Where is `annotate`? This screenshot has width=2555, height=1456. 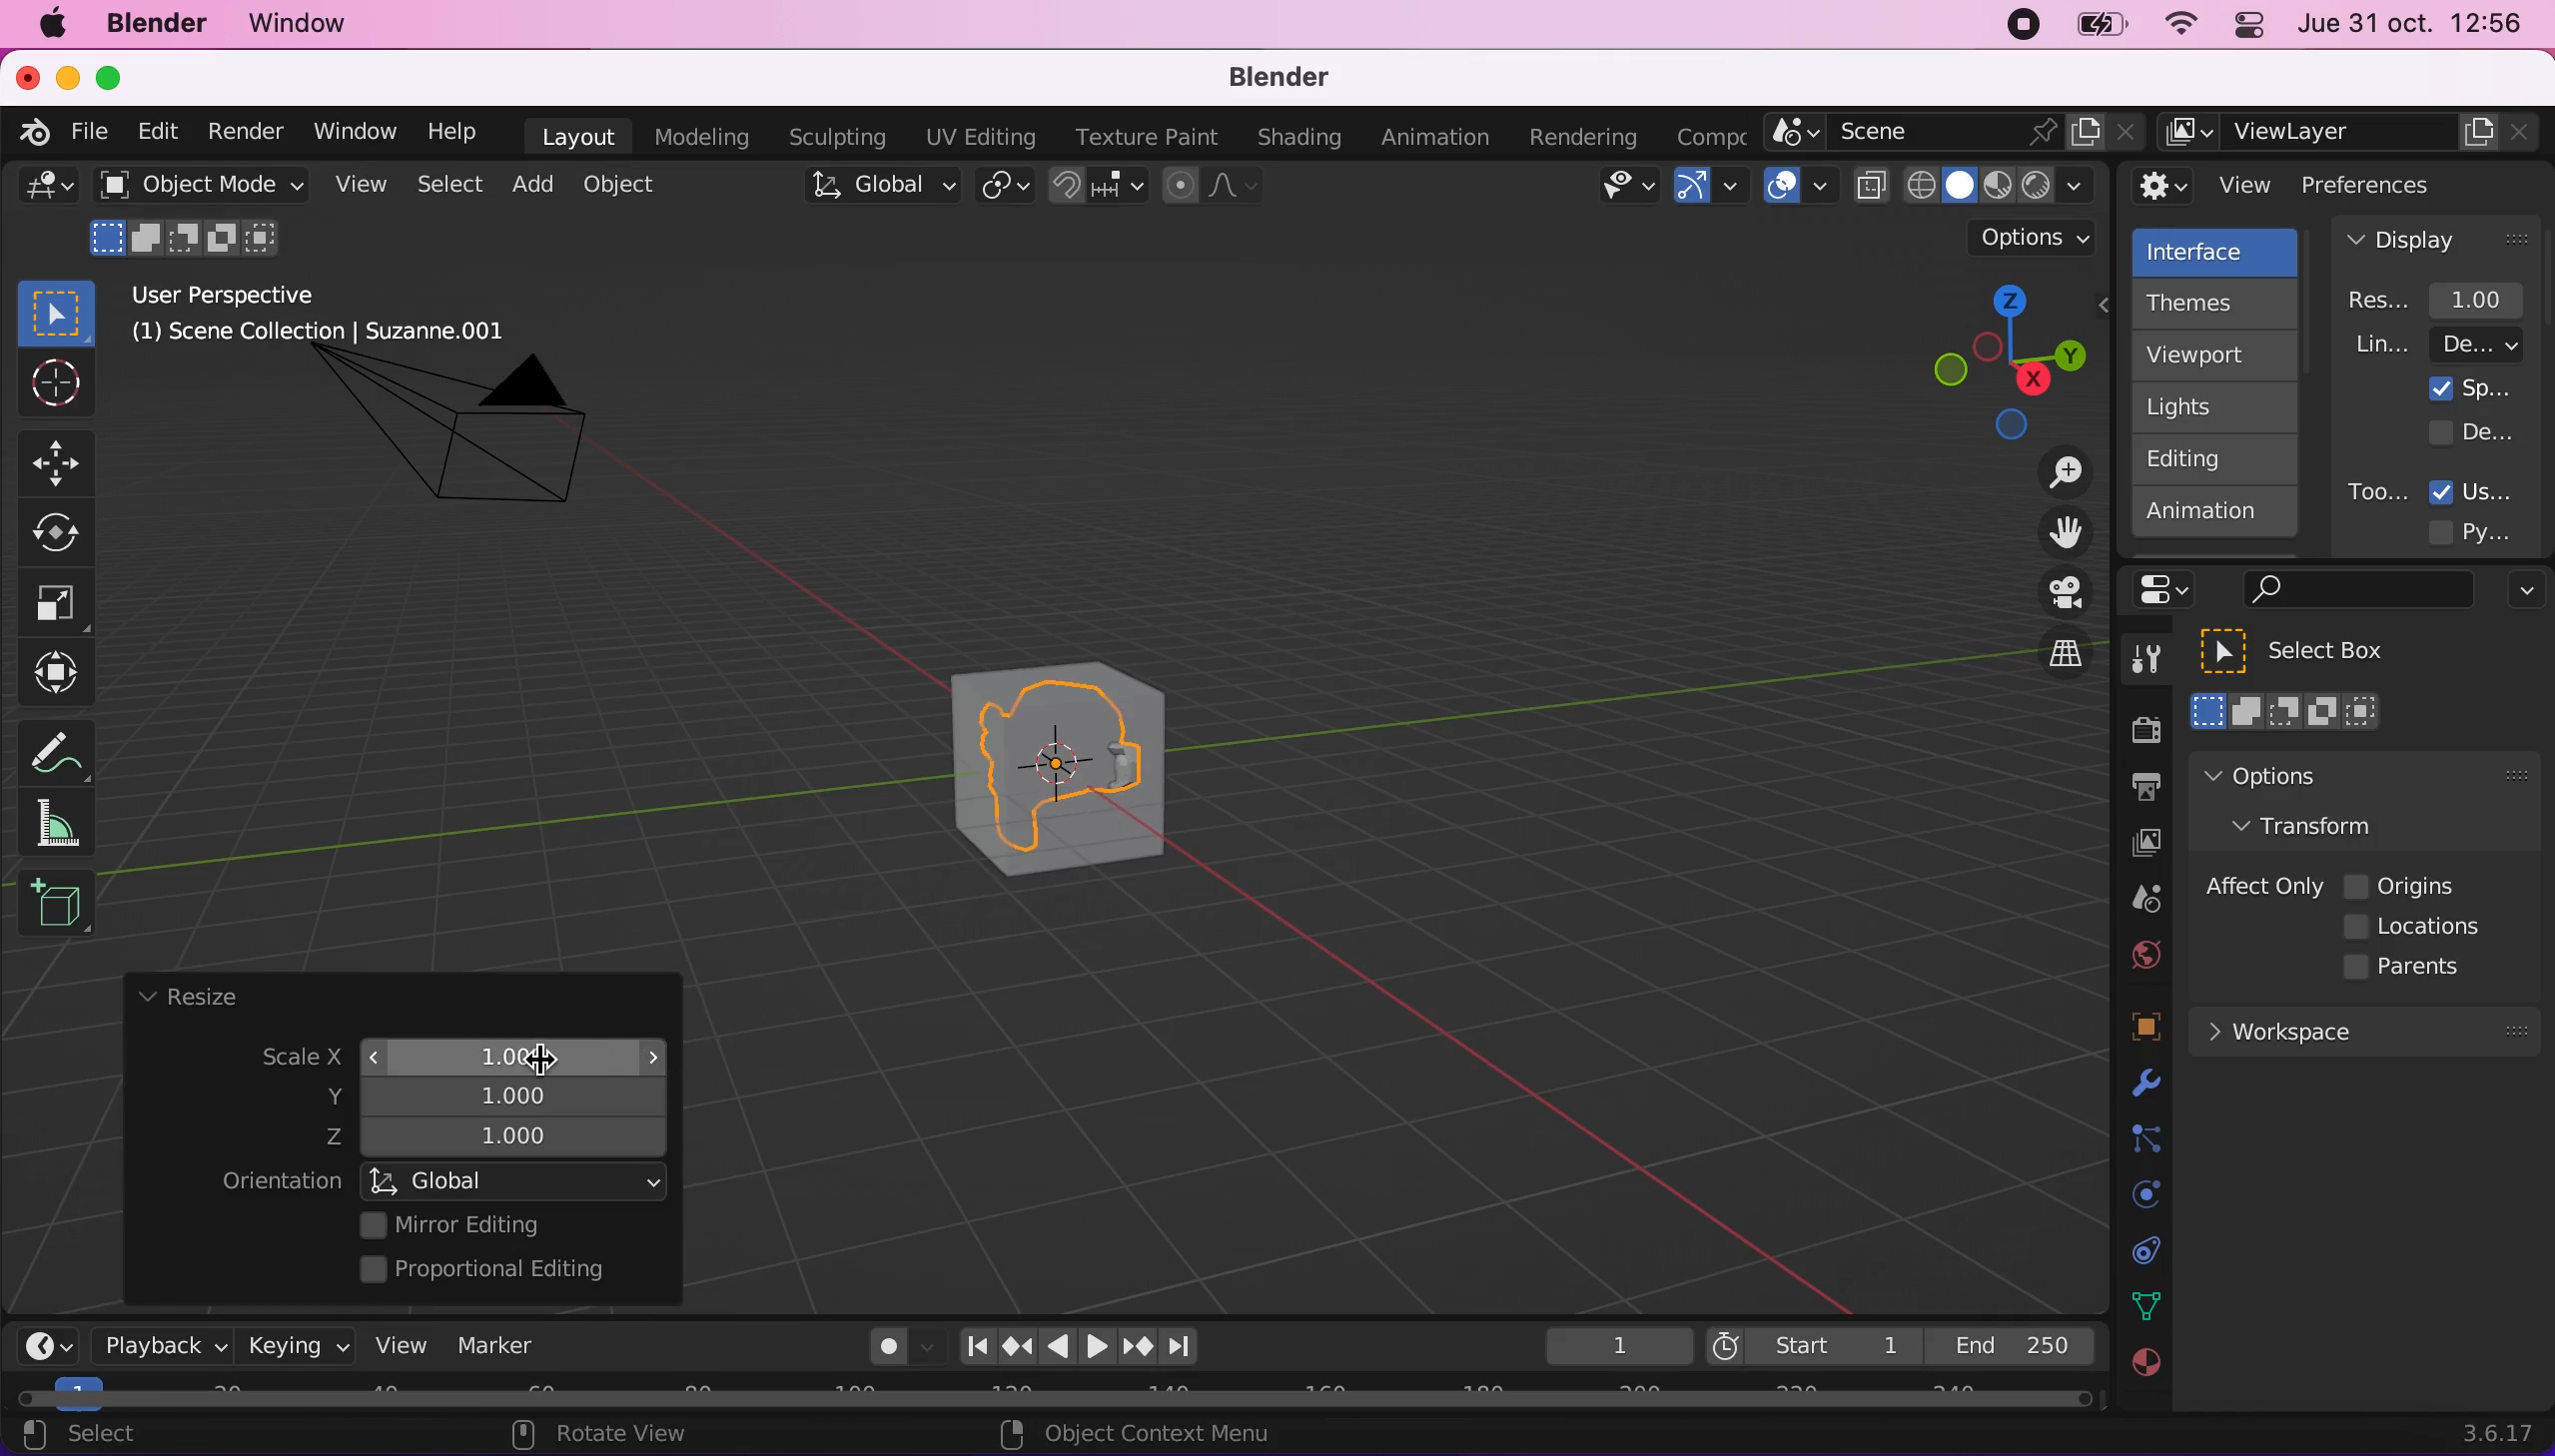
annotate is located at coordinates (65, 747).